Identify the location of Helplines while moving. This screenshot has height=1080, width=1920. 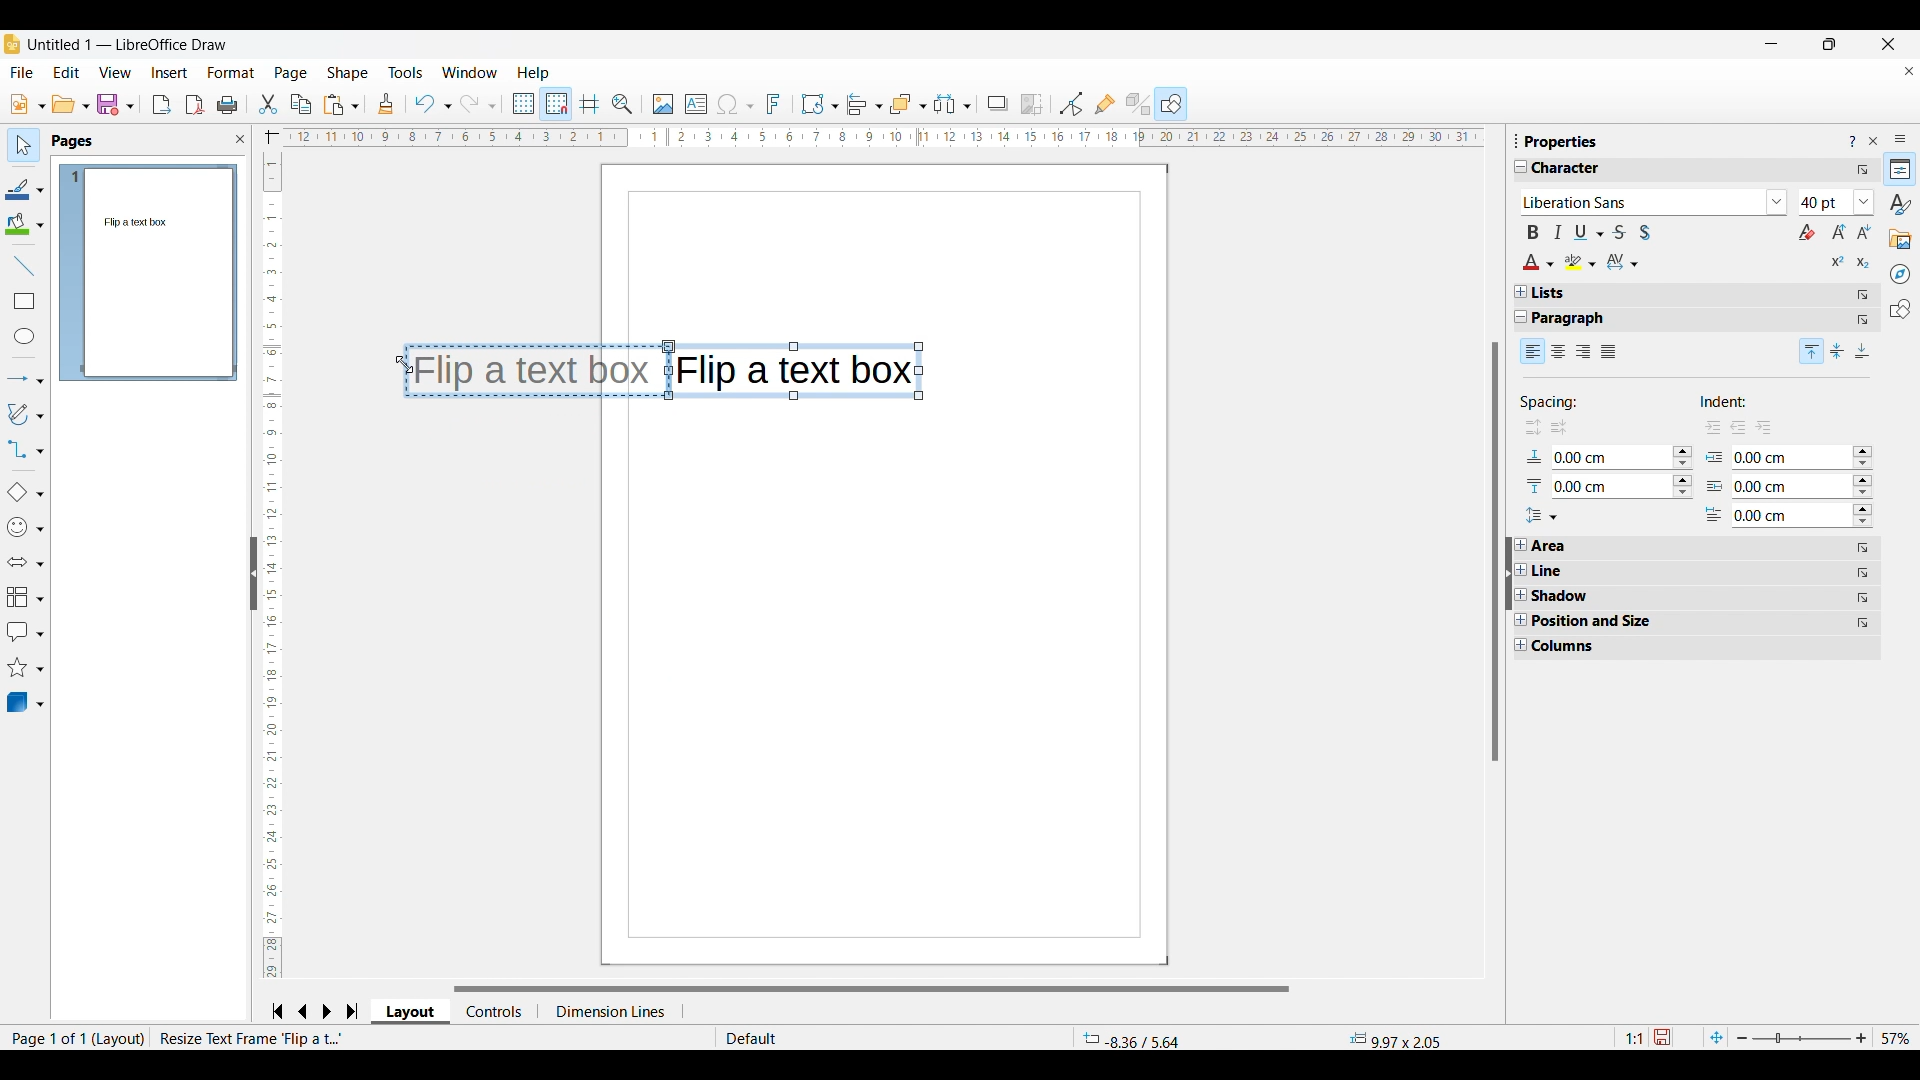
(590, 104).